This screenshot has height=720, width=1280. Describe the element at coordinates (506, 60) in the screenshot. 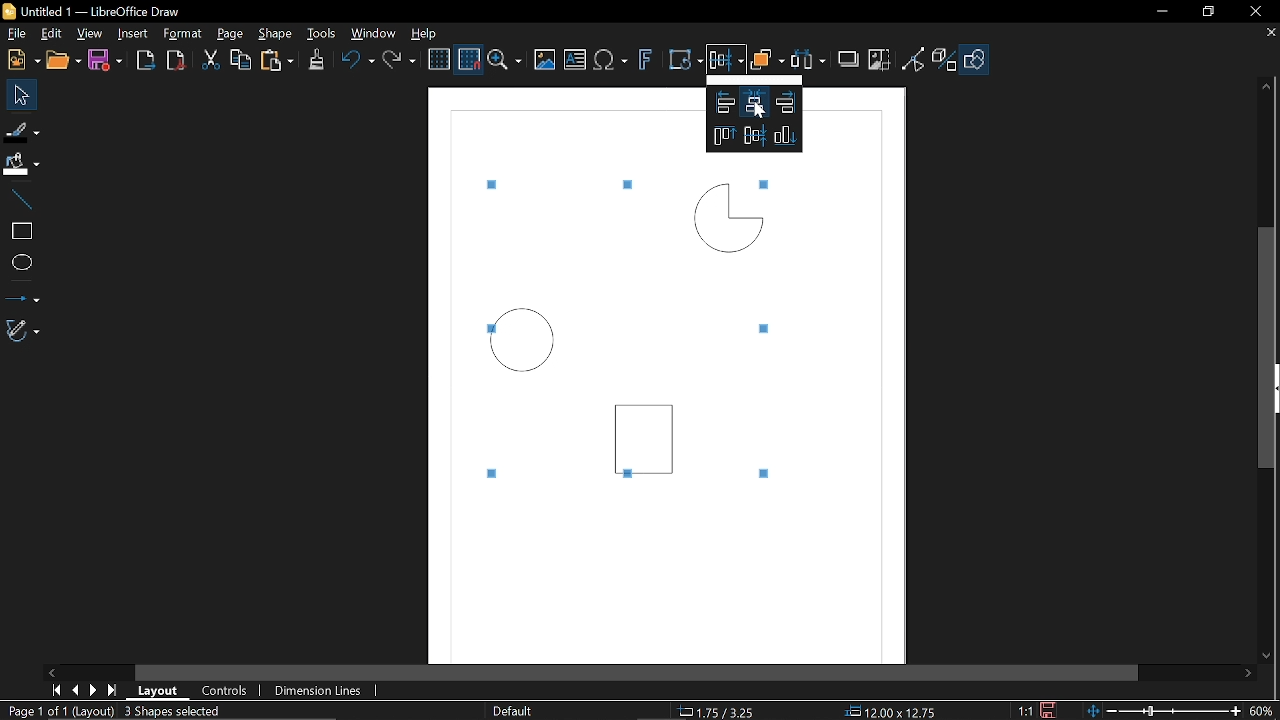

I see `Zoom` at that location.